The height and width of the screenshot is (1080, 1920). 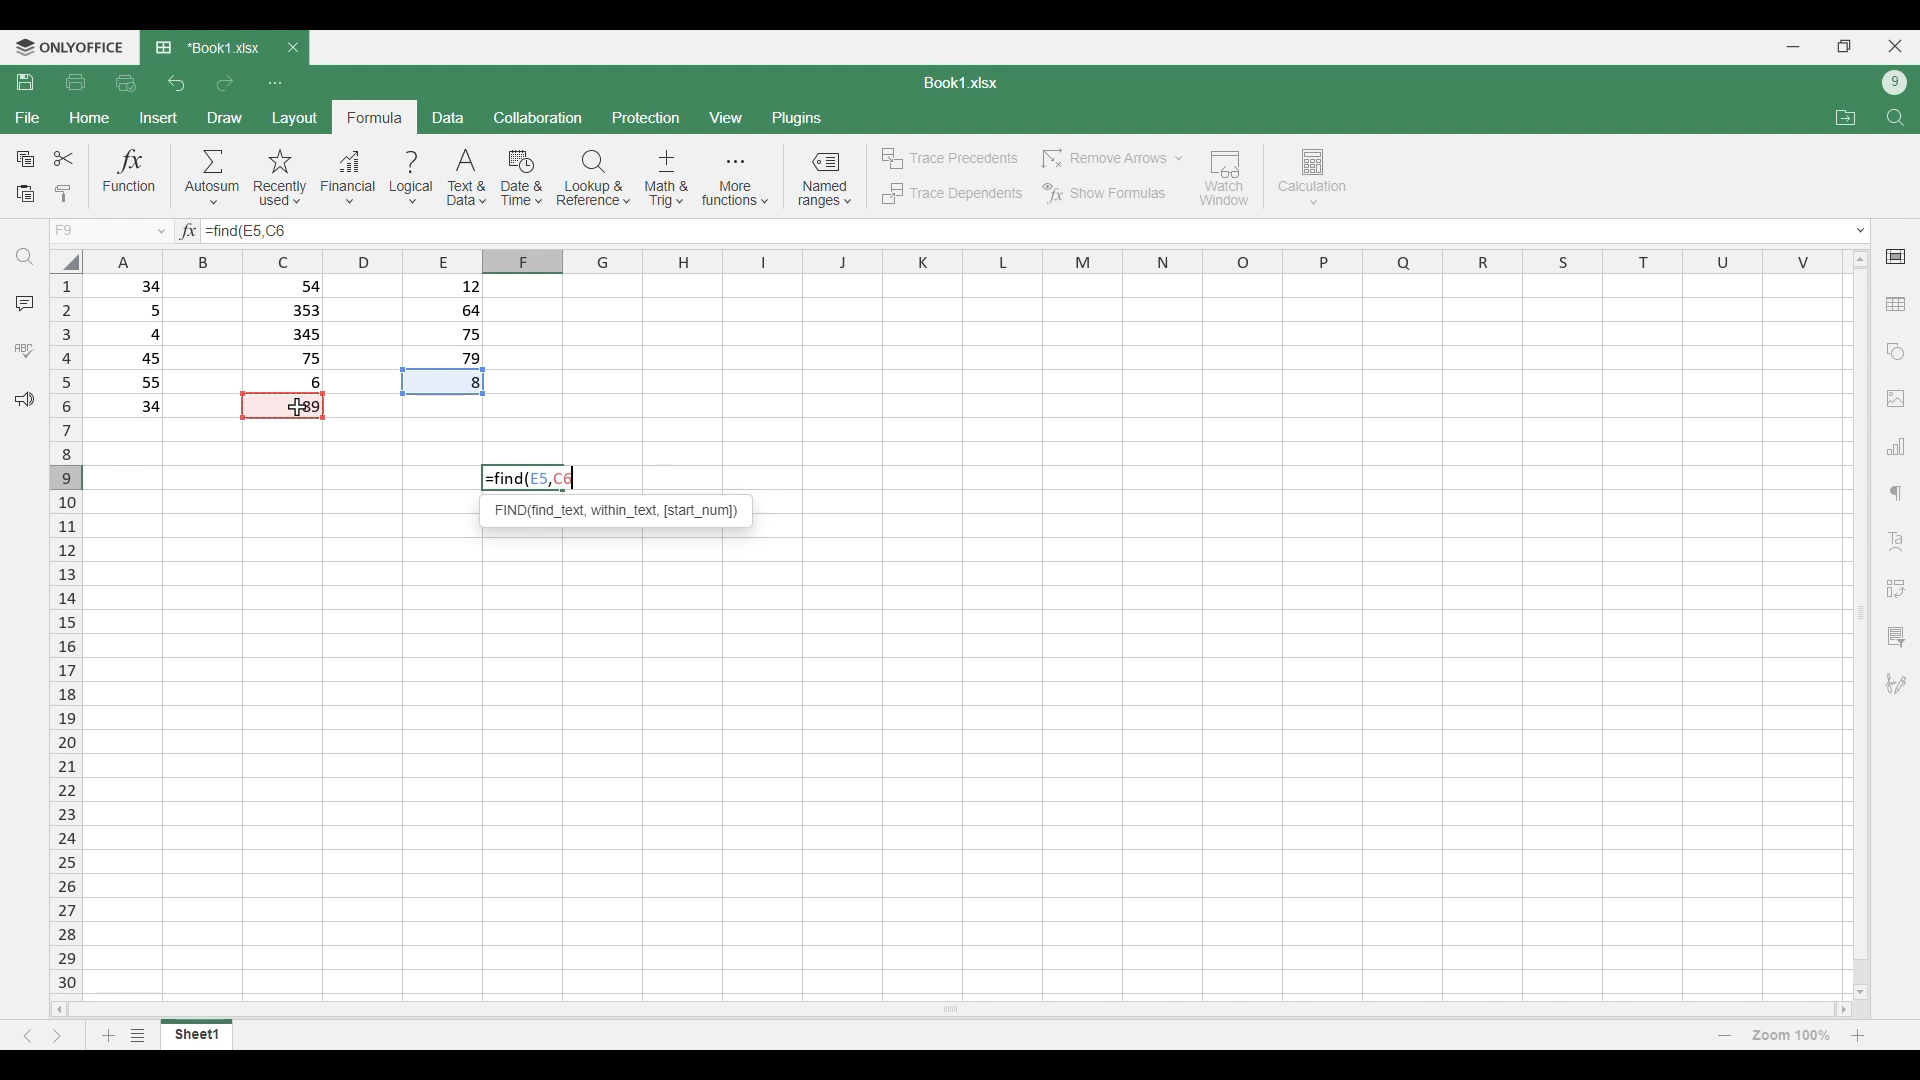 I want to click on Spell check, so click(x=24, y=350).